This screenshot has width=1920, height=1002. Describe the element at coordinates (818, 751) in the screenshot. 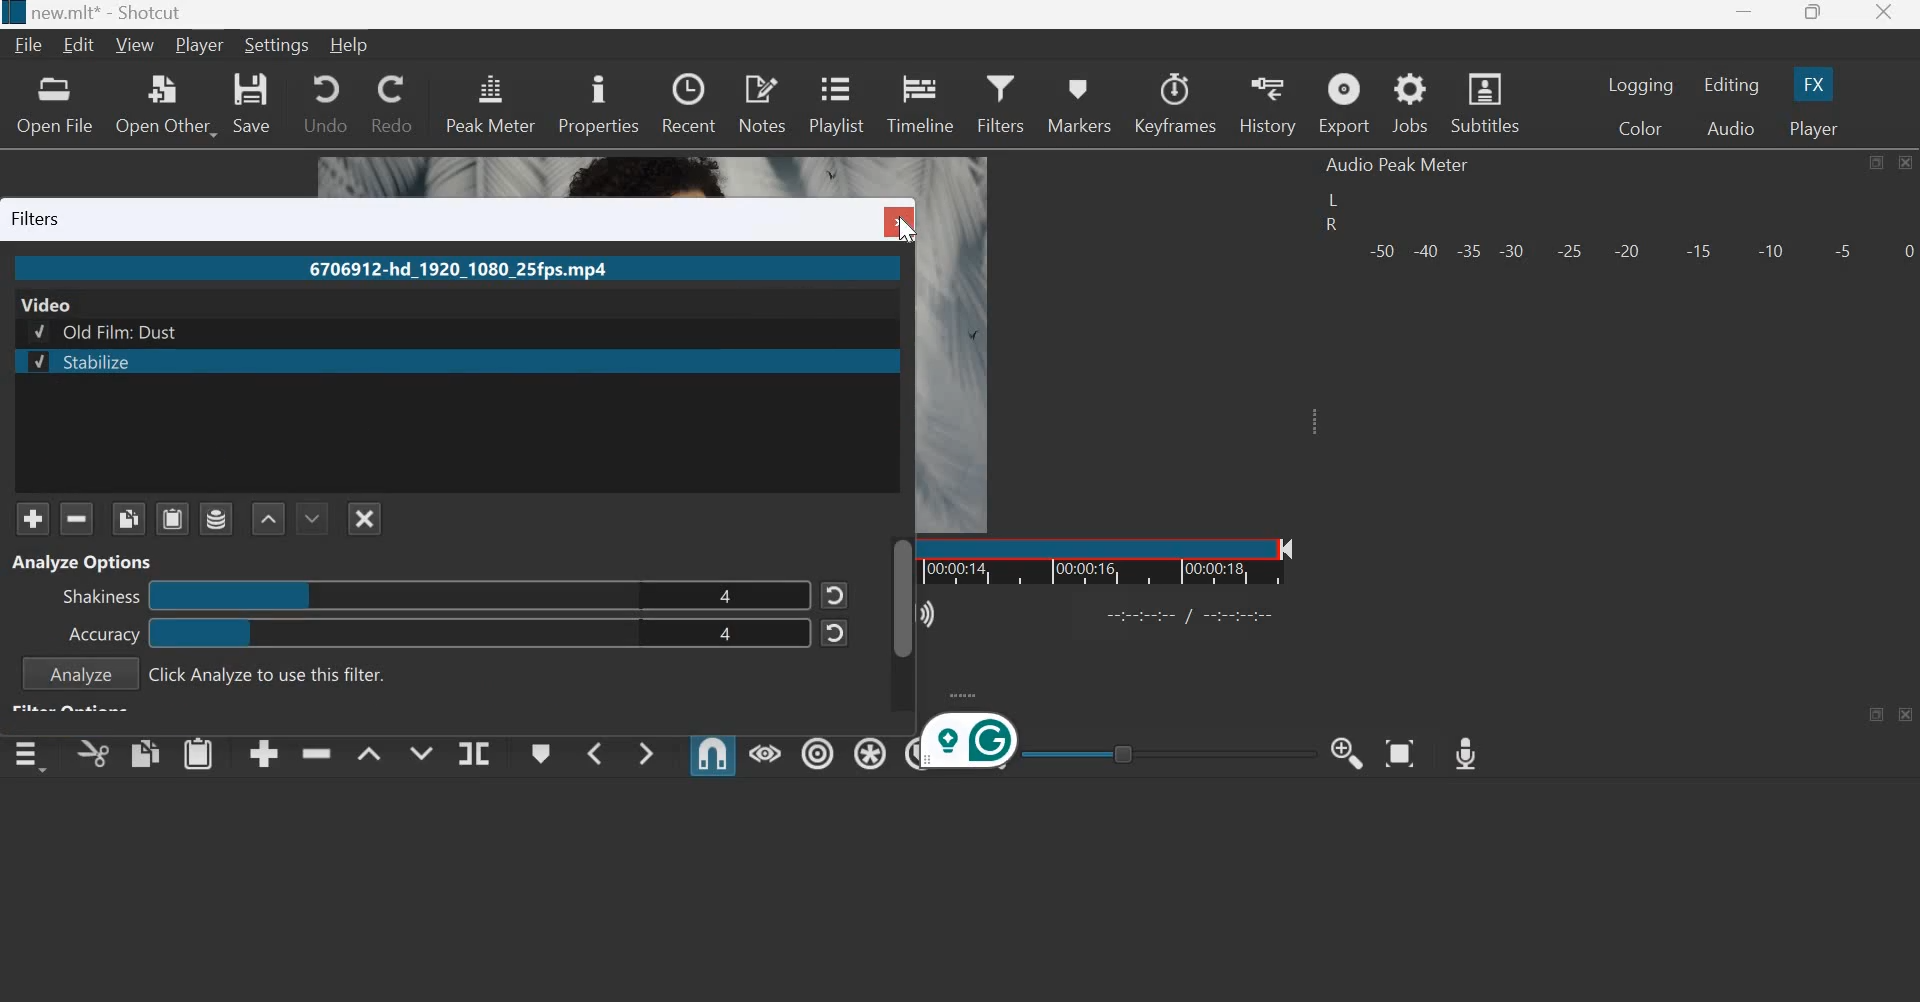

I see `Ripple` at that location.